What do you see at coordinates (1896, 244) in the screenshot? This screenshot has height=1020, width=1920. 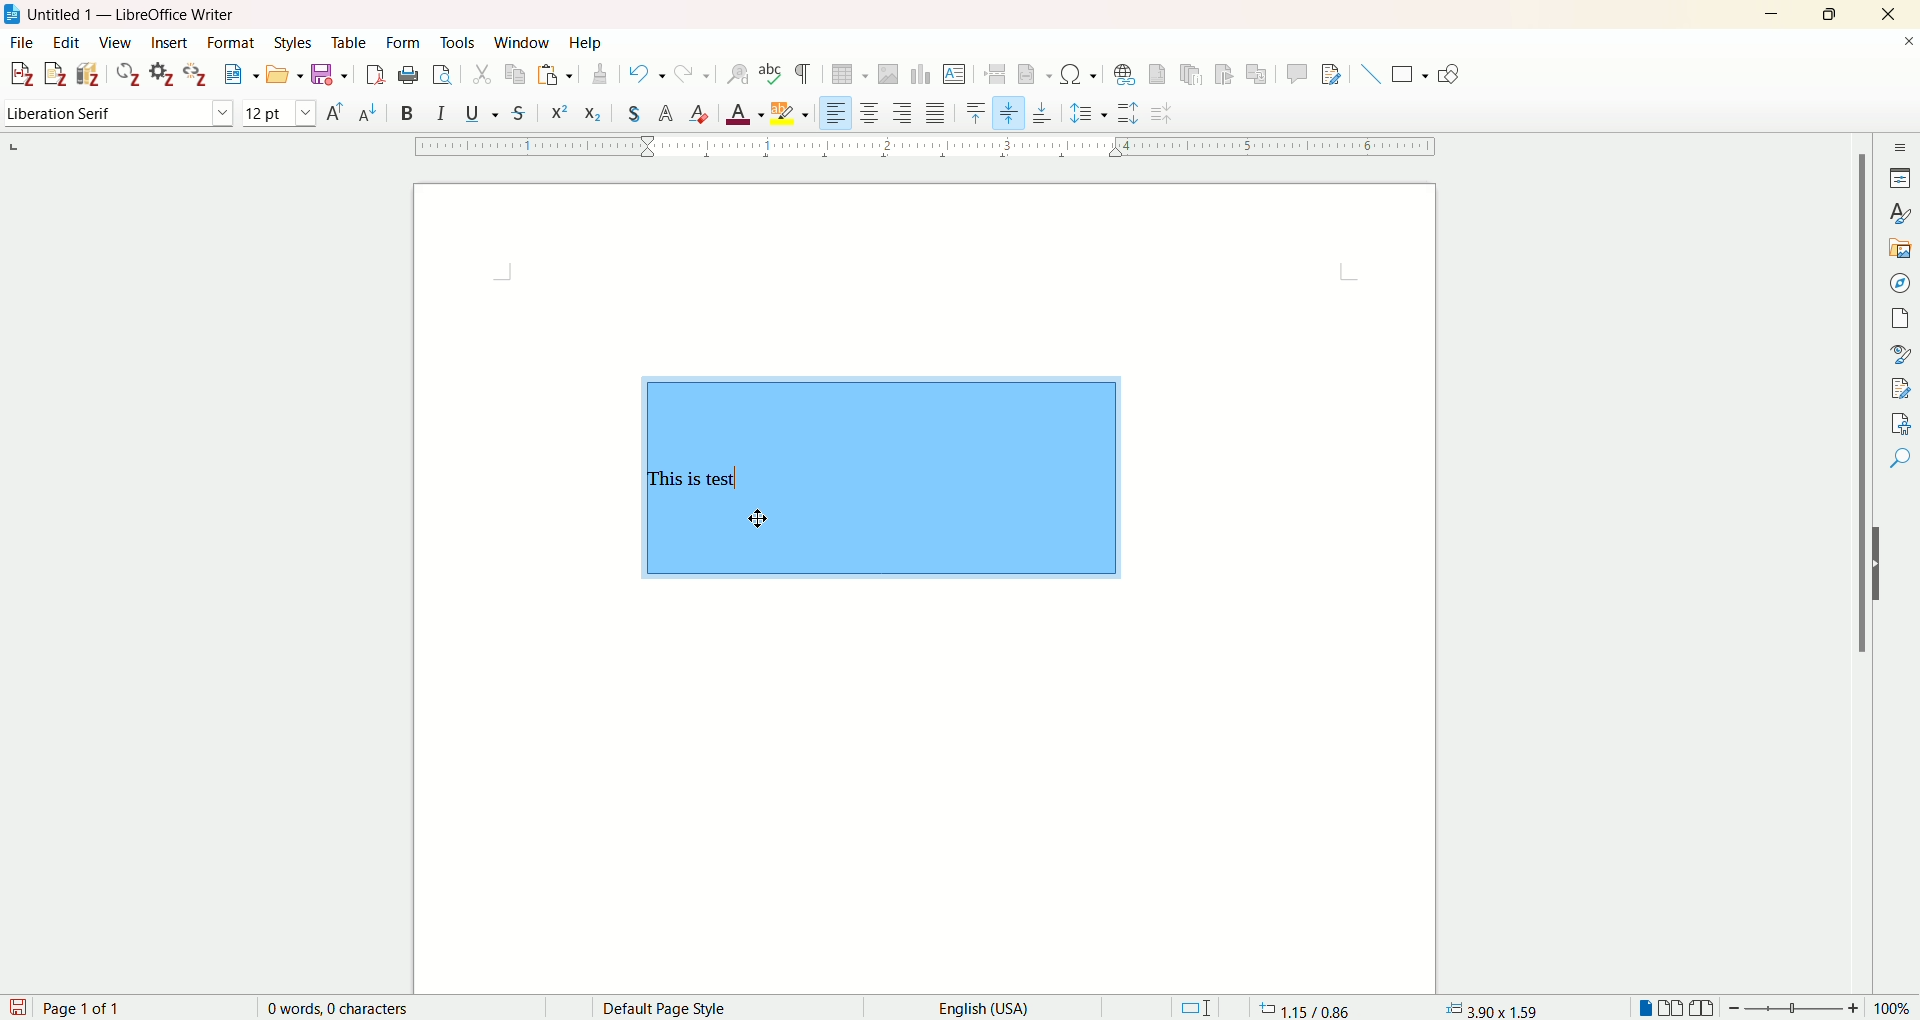 I see `gallery` at bounding box center [1896, 244].